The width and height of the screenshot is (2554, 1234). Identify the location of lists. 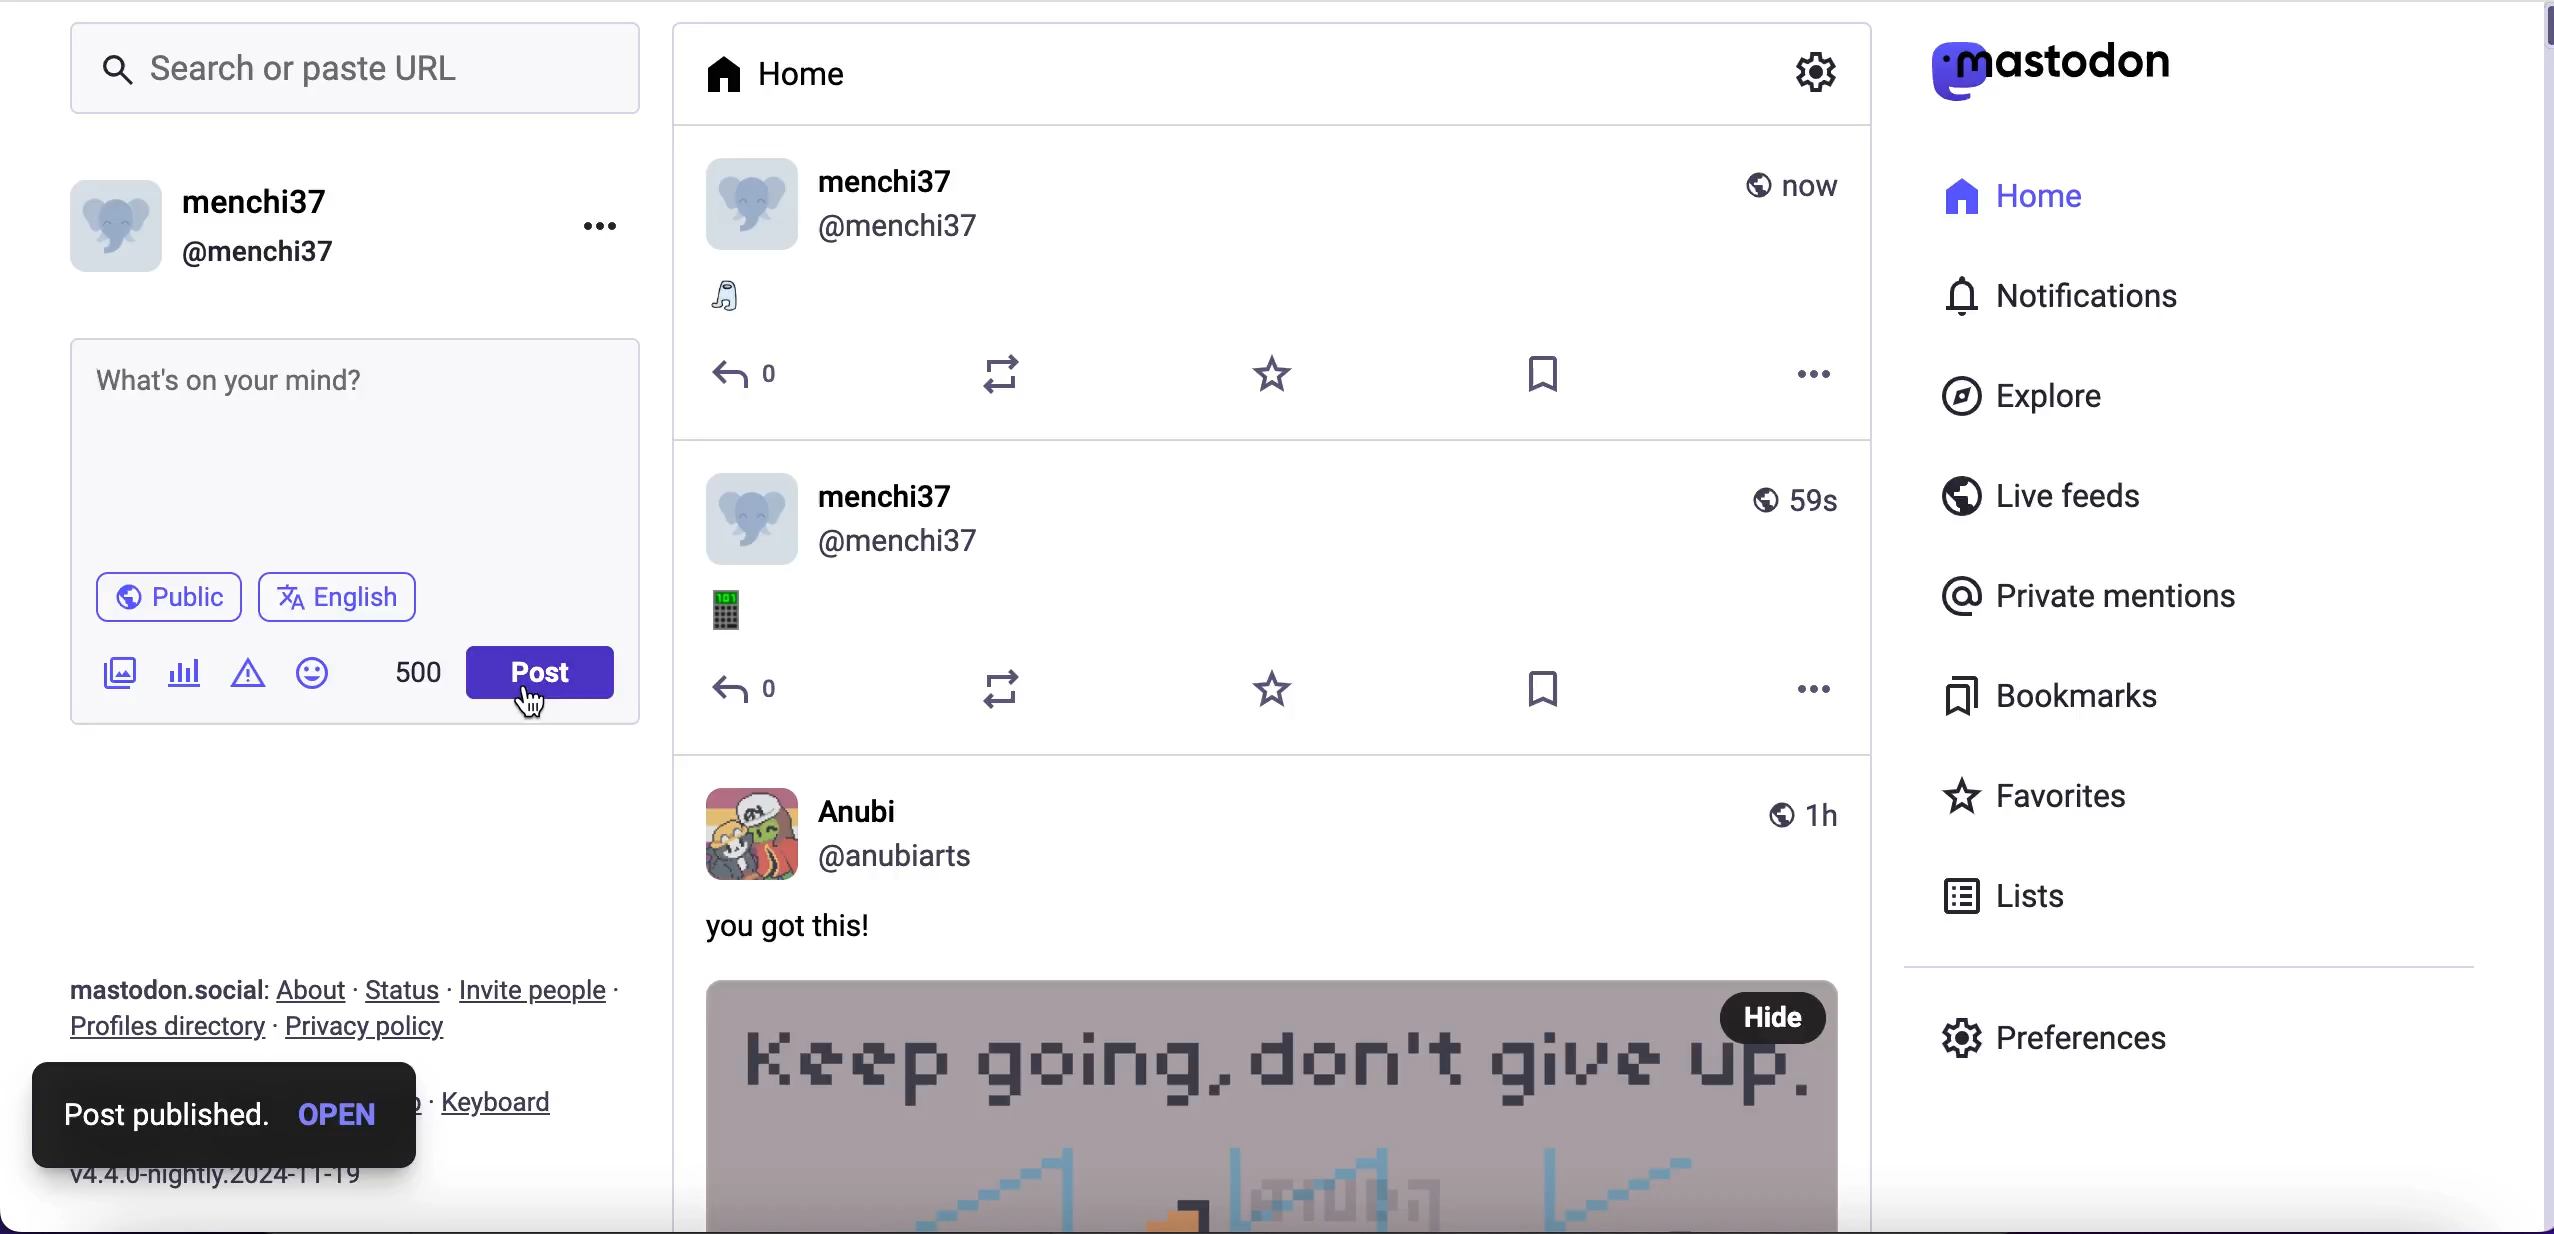
(2010, 897).